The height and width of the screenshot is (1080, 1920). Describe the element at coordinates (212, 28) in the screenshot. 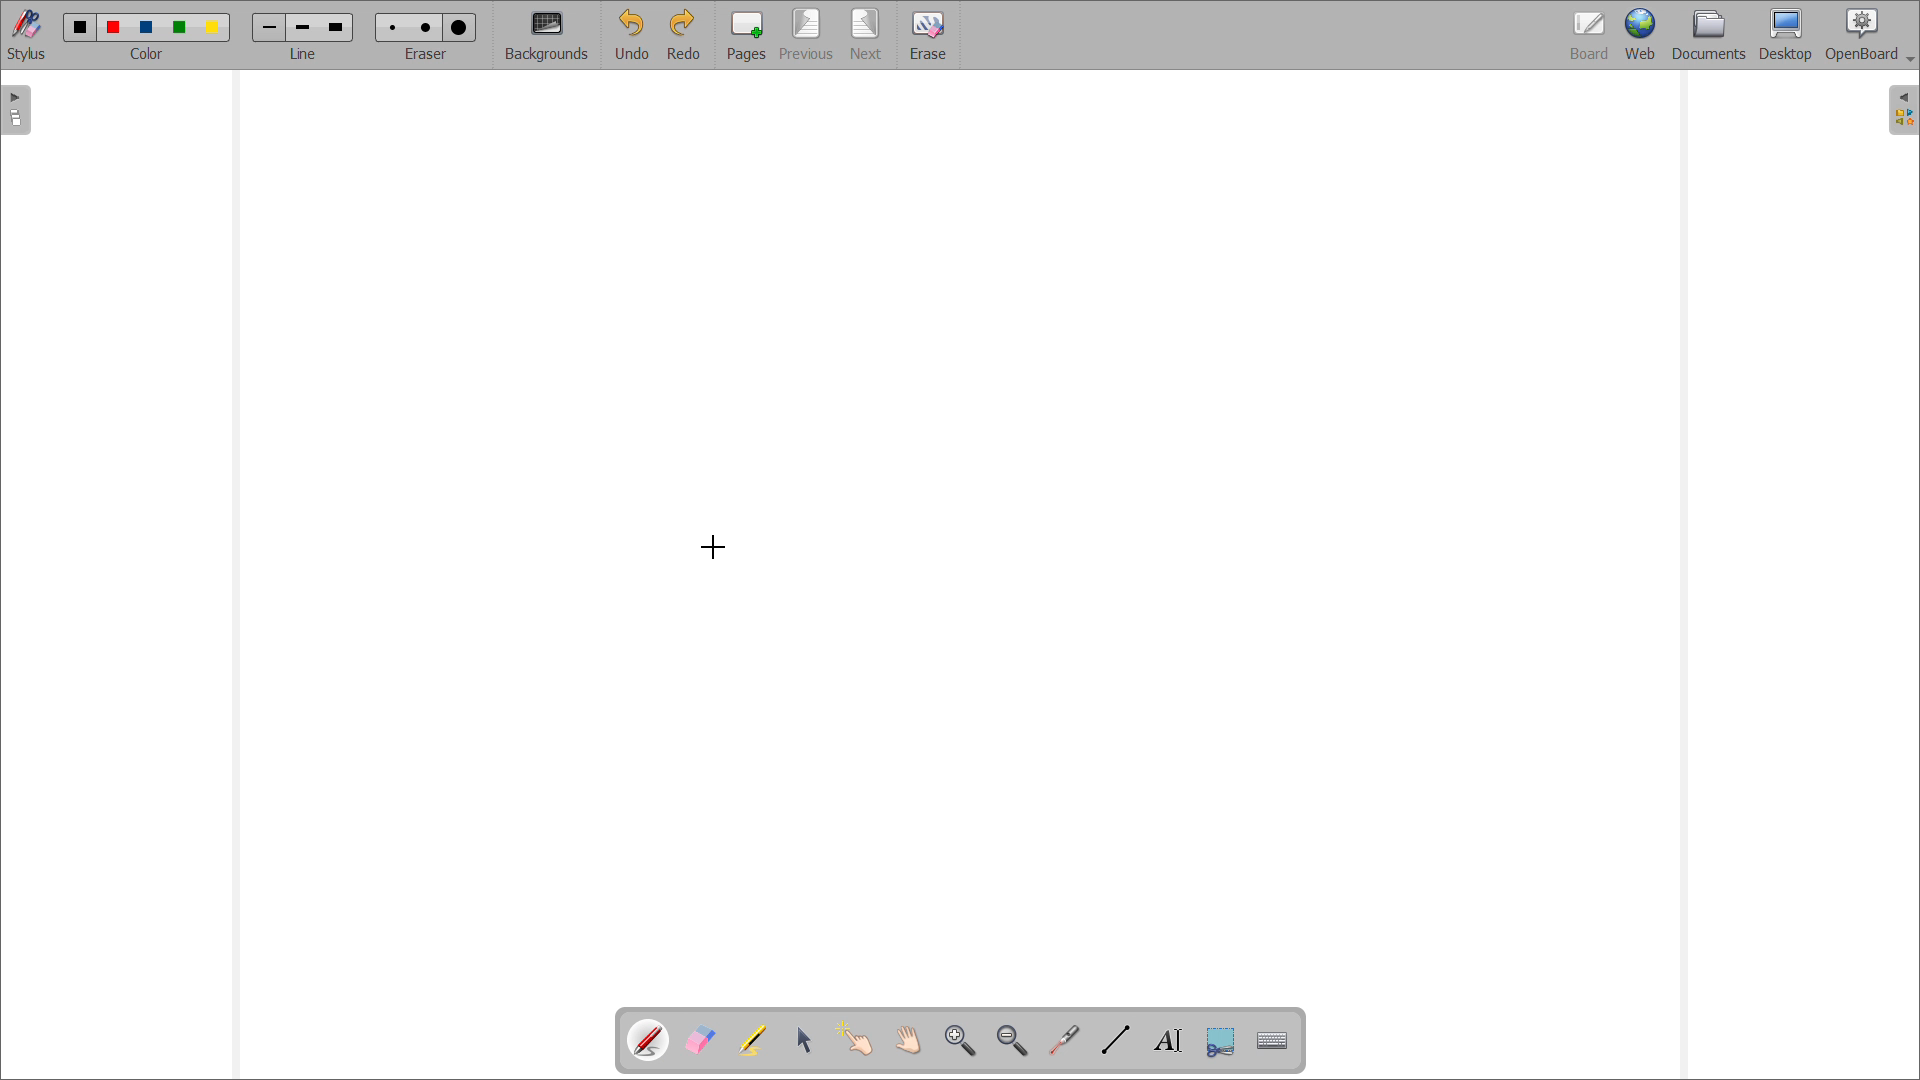

I see `color` at that location.